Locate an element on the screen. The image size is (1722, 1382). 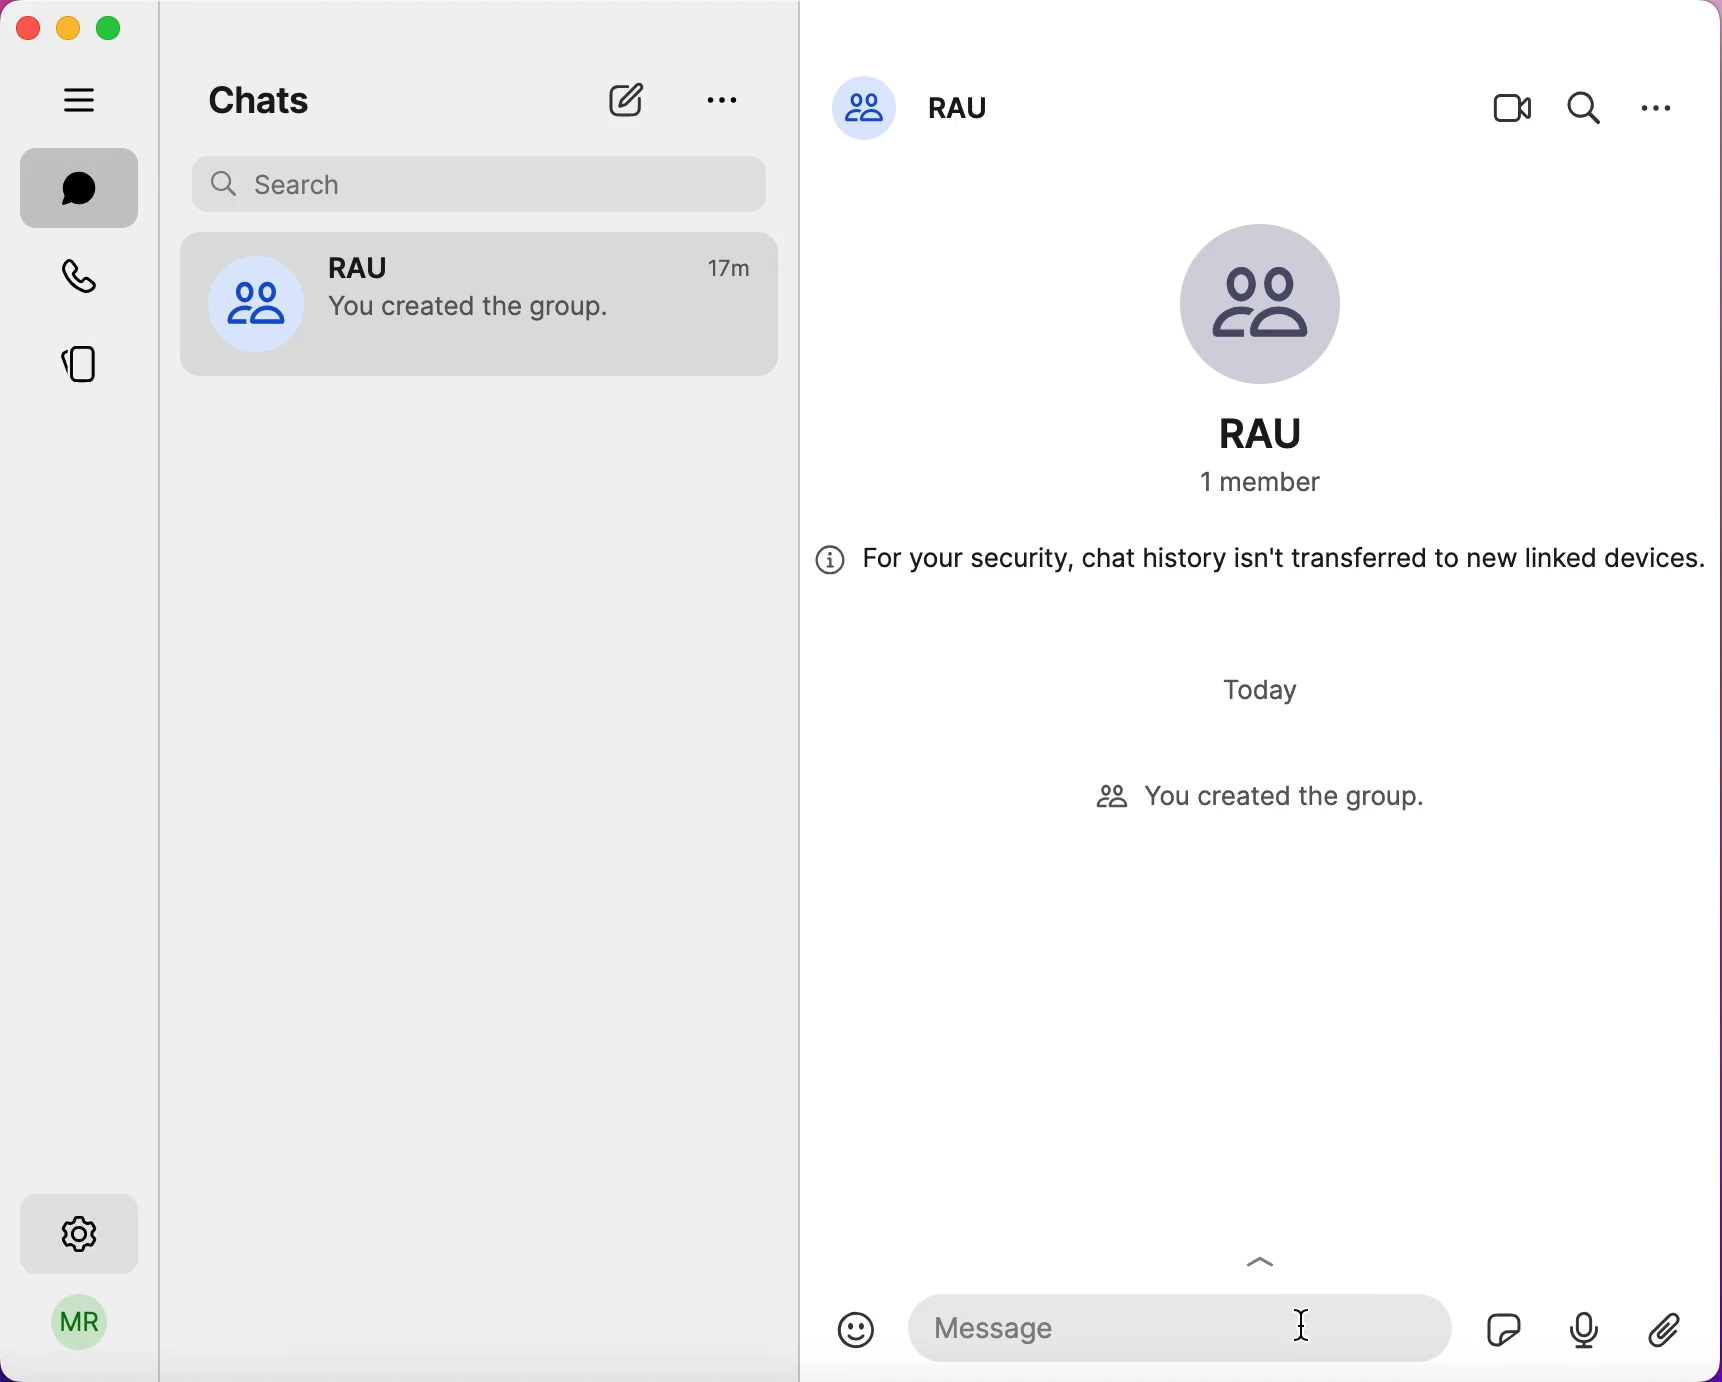
search bar is located at coordinates (486, 181).